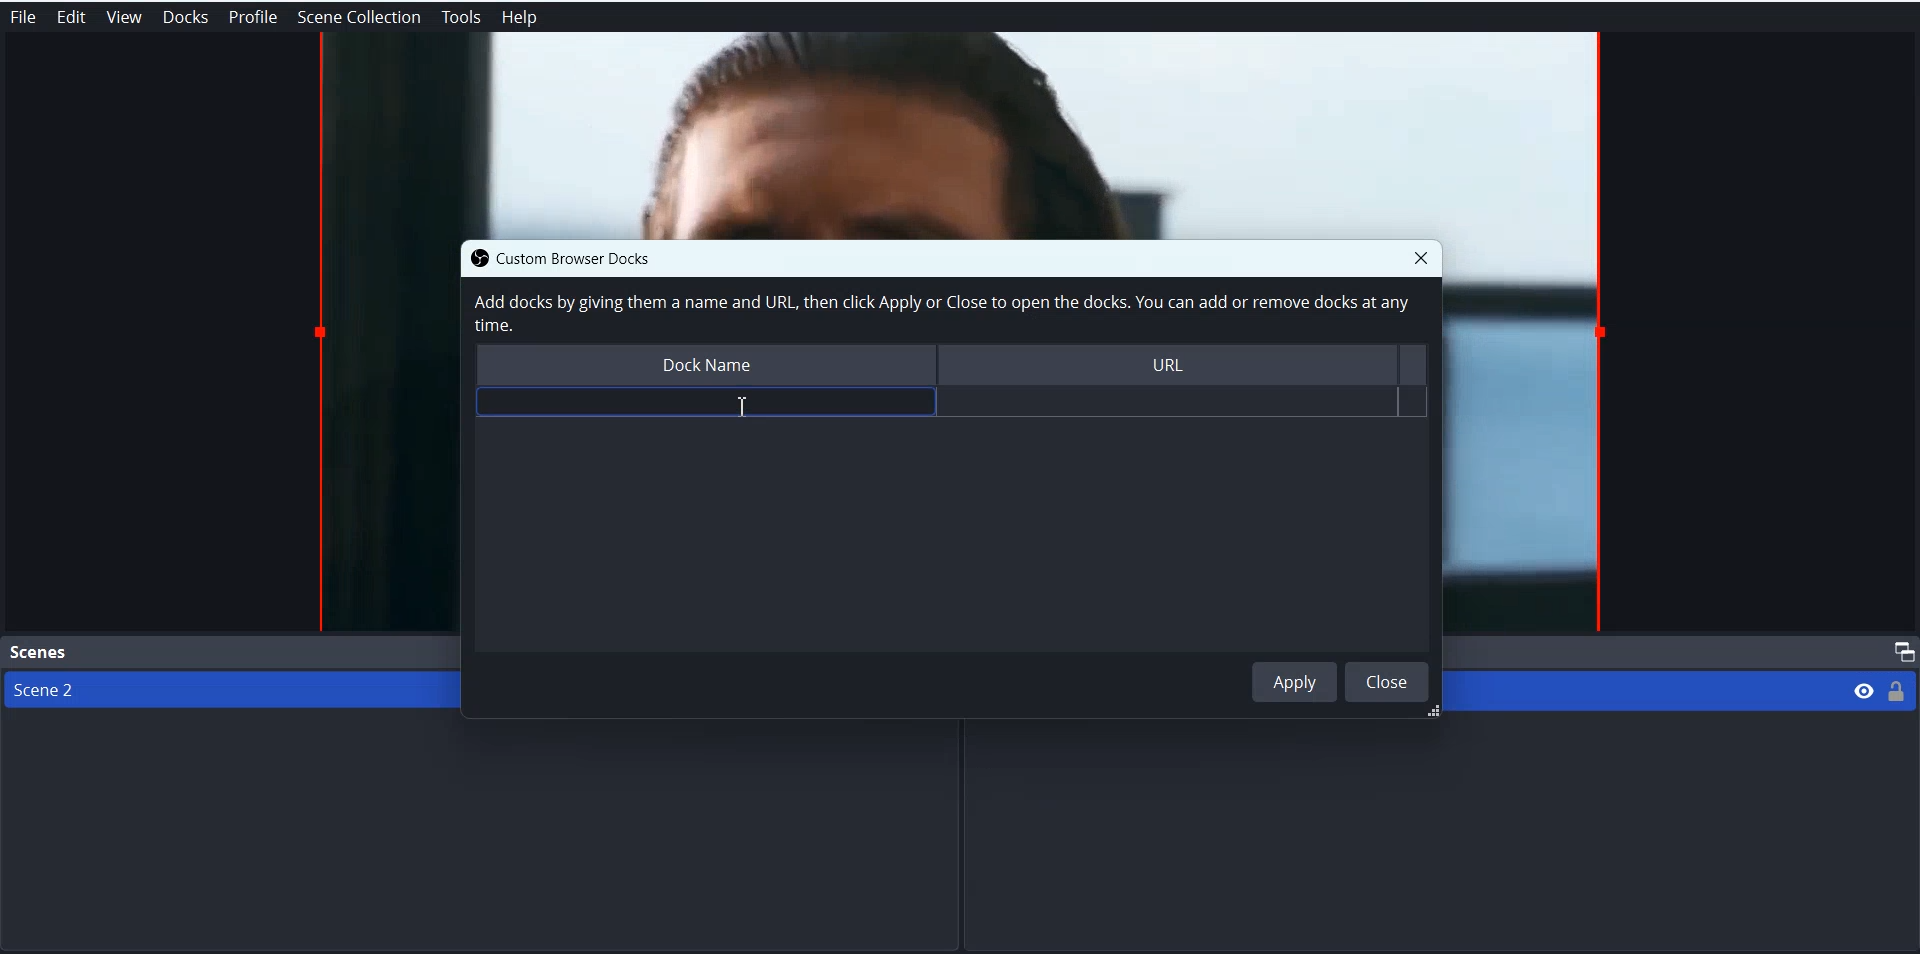 The width and height of the screenshot is (1920, 954). I want to click on View, so click(123, 17).